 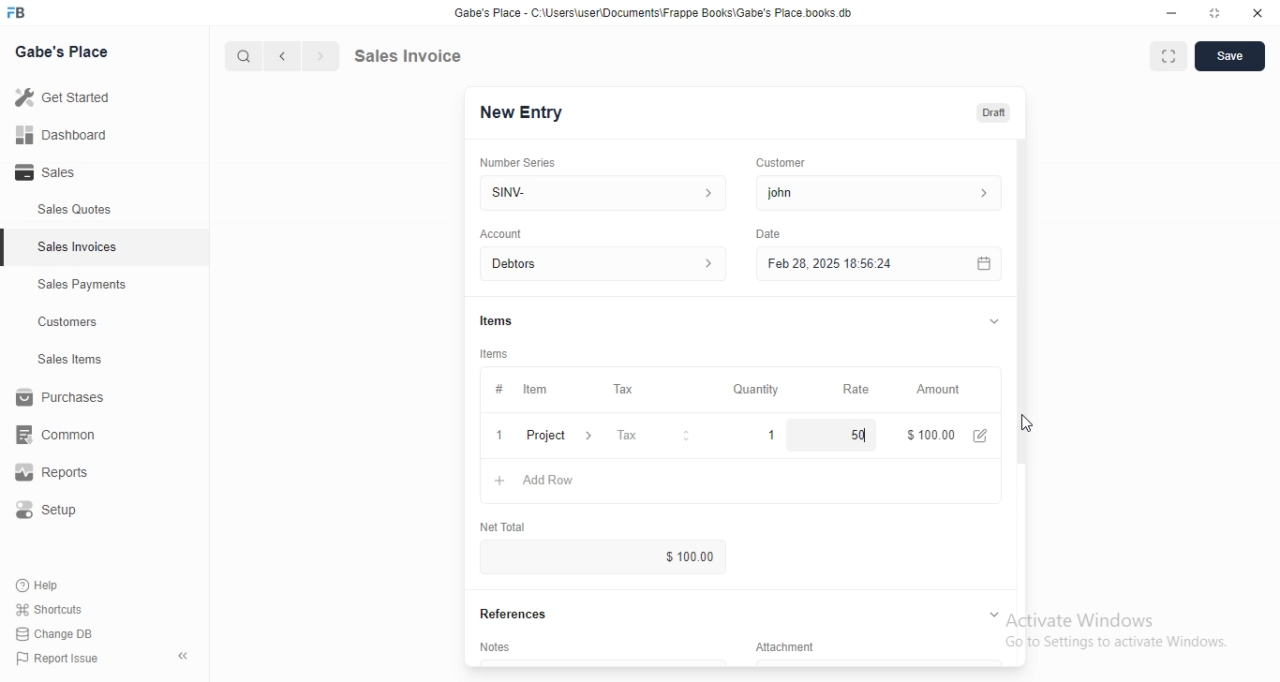 What do you see at coordinates (66, 50) in the screenshot?
I see `Gabe's Place` at bounding box center [66, 50].